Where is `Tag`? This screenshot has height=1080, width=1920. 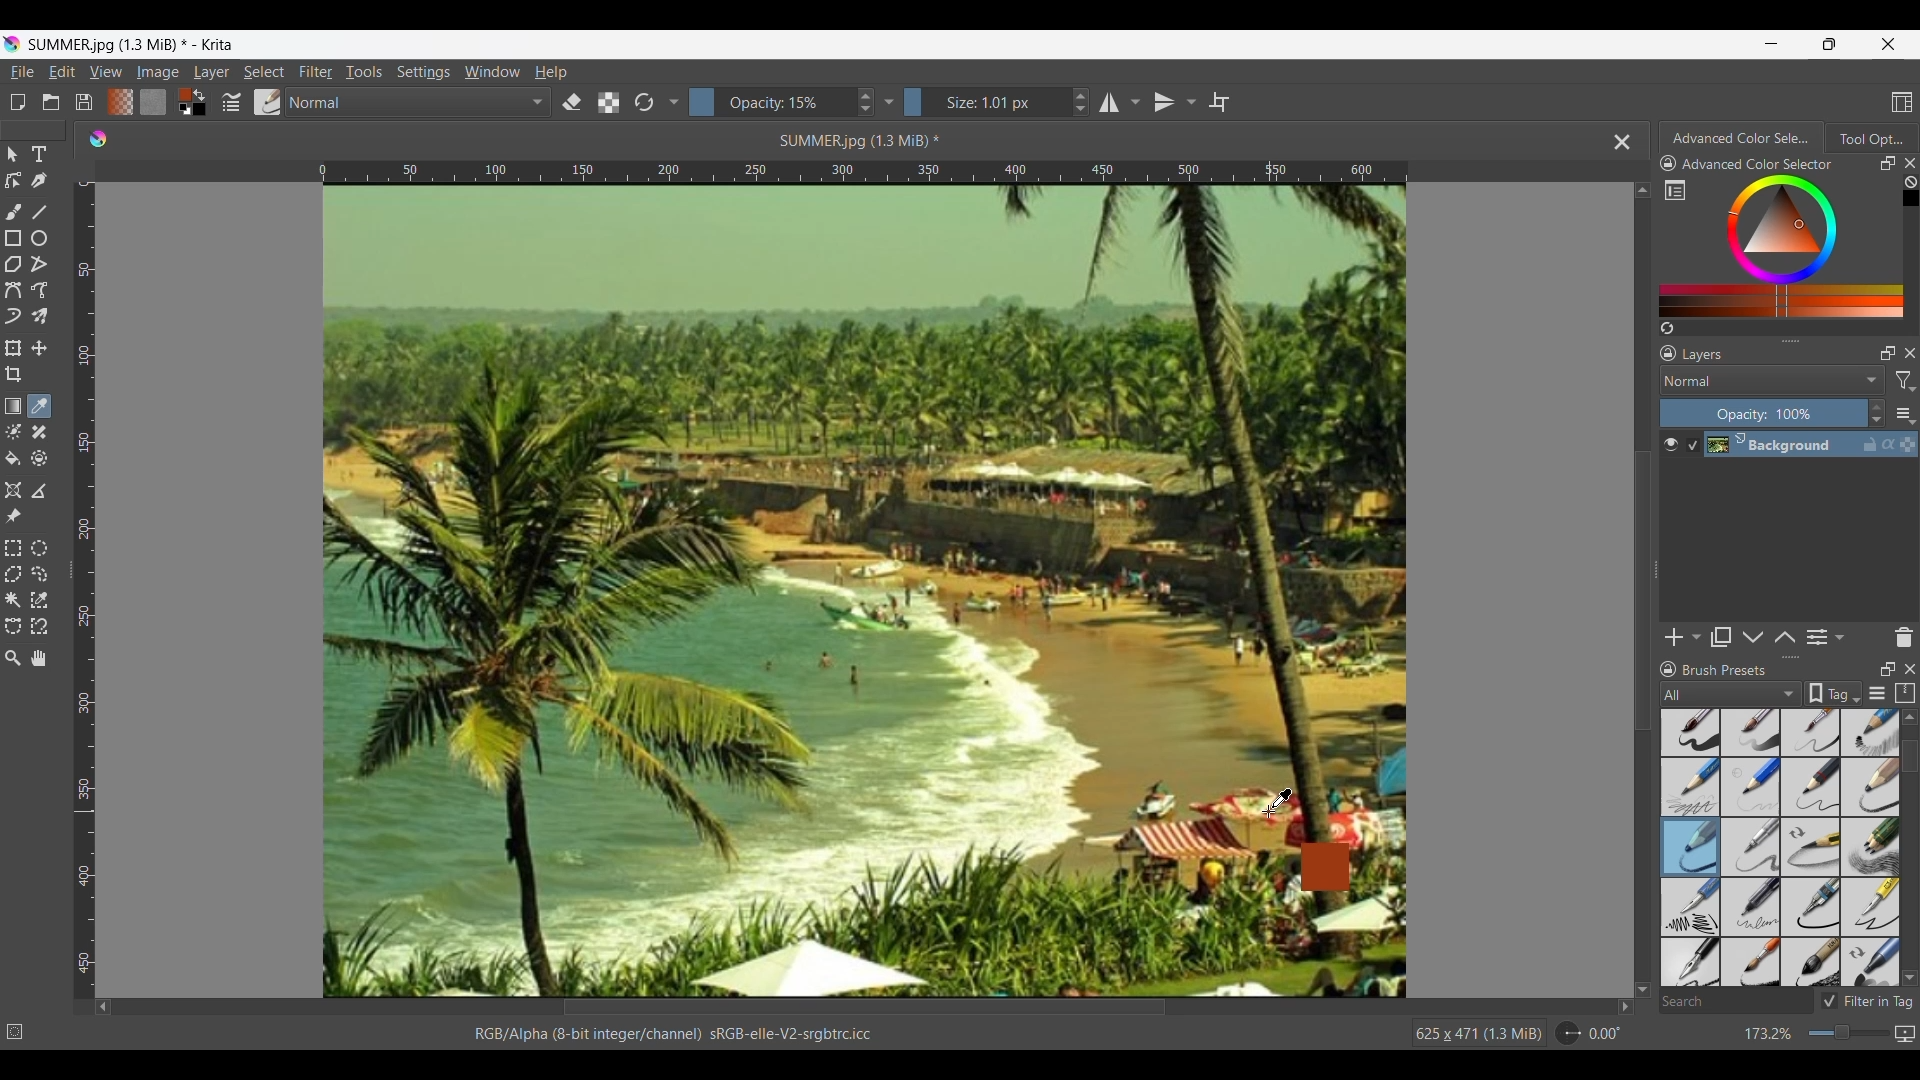
Tag is located at coordinates (1833, 693).